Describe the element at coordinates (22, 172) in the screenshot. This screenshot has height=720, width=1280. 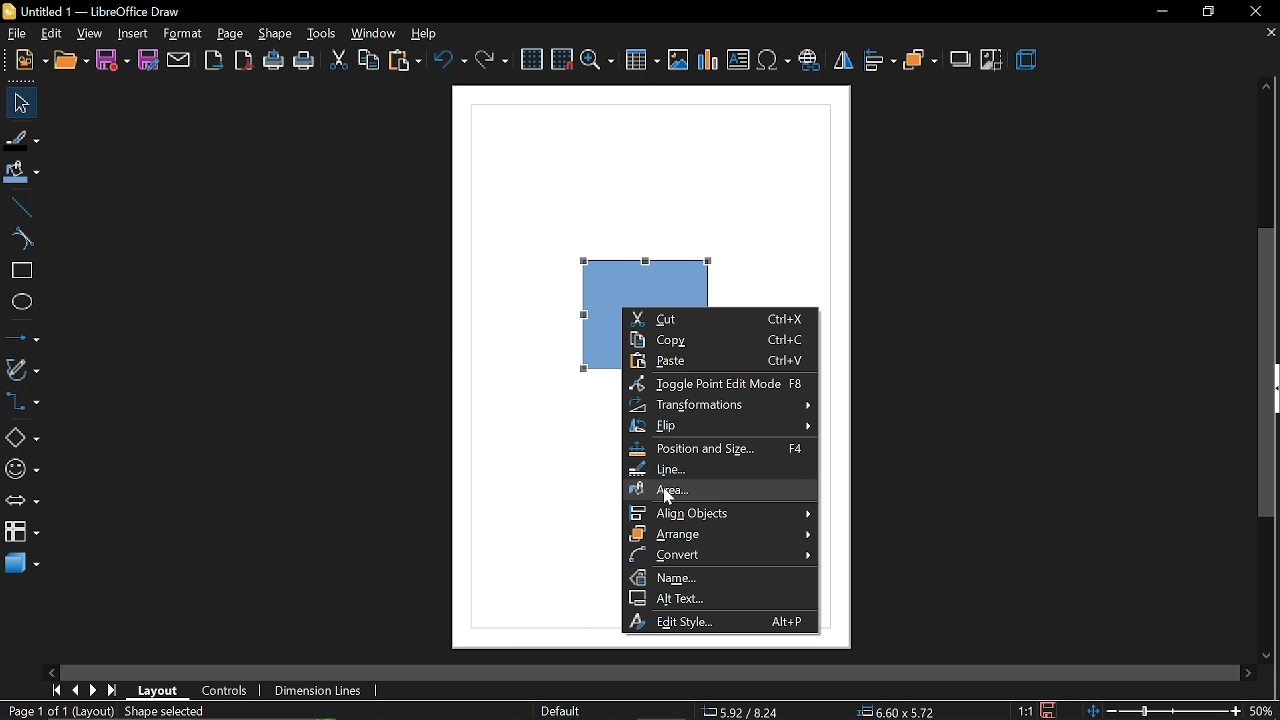
I see `fill color` at that location.